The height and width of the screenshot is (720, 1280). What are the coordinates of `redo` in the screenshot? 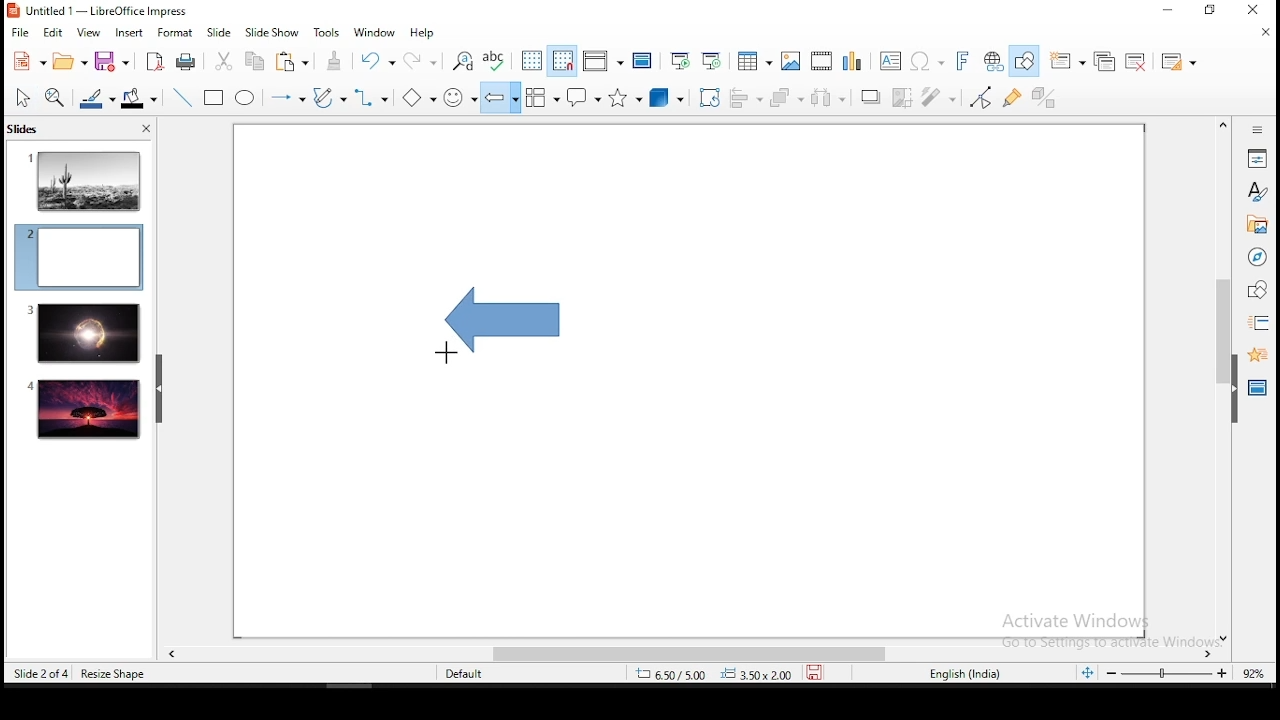 It's located at (424, 60).